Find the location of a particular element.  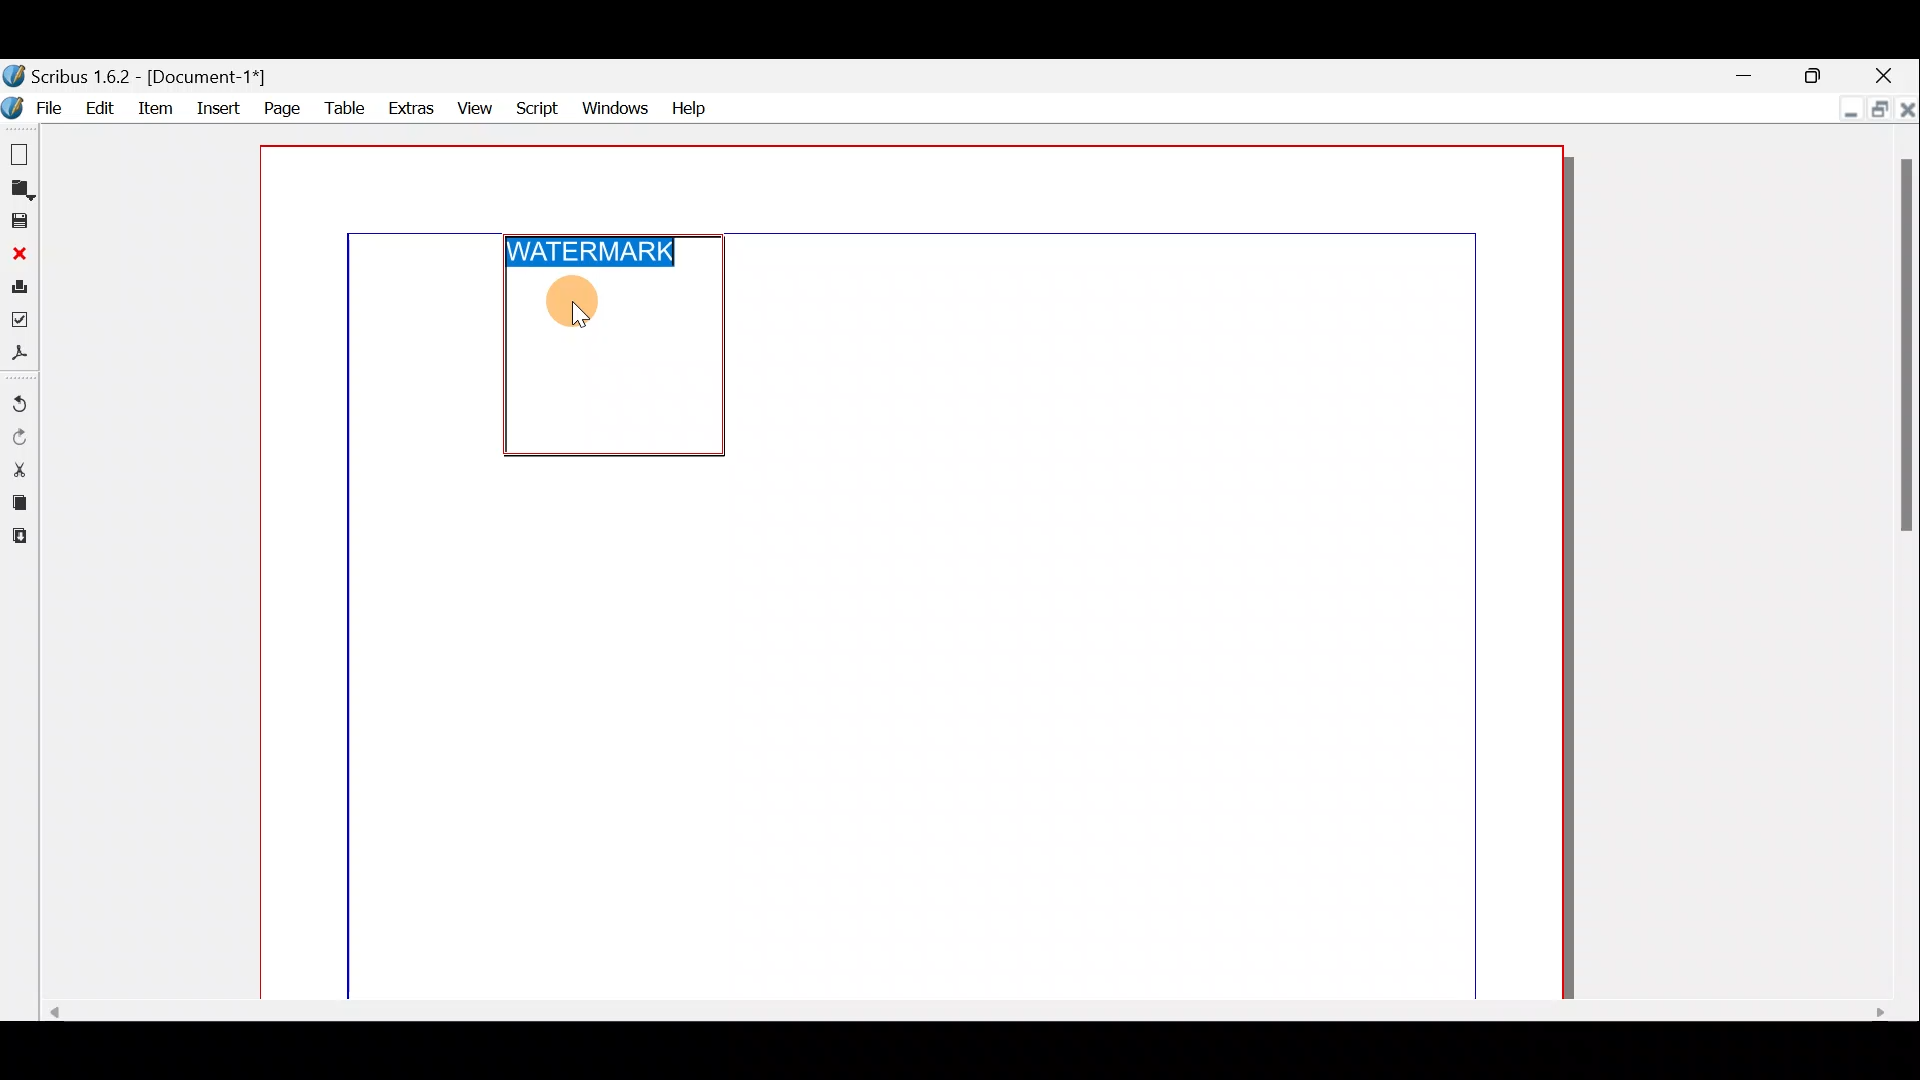

Paste is located at coordinates (17, 539).